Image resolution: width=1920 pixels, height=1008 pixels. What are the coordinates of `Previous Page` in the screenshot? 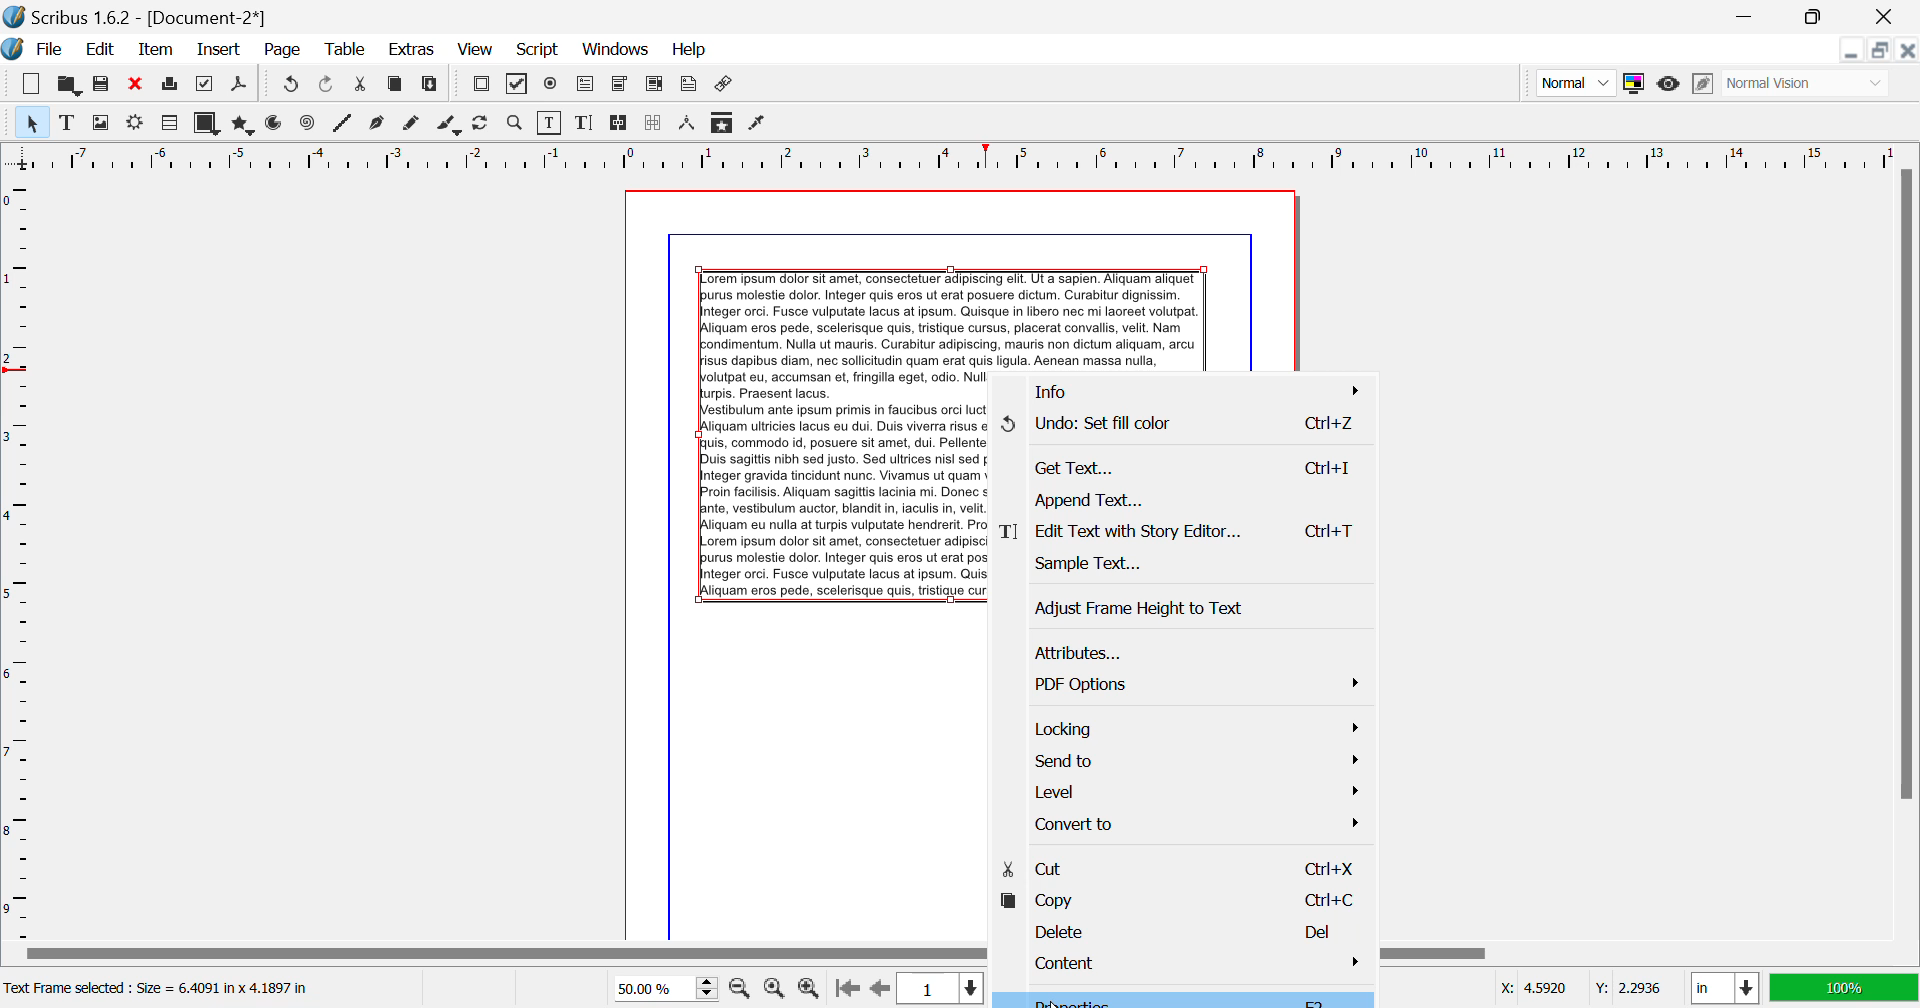 It's located at (878, 989).